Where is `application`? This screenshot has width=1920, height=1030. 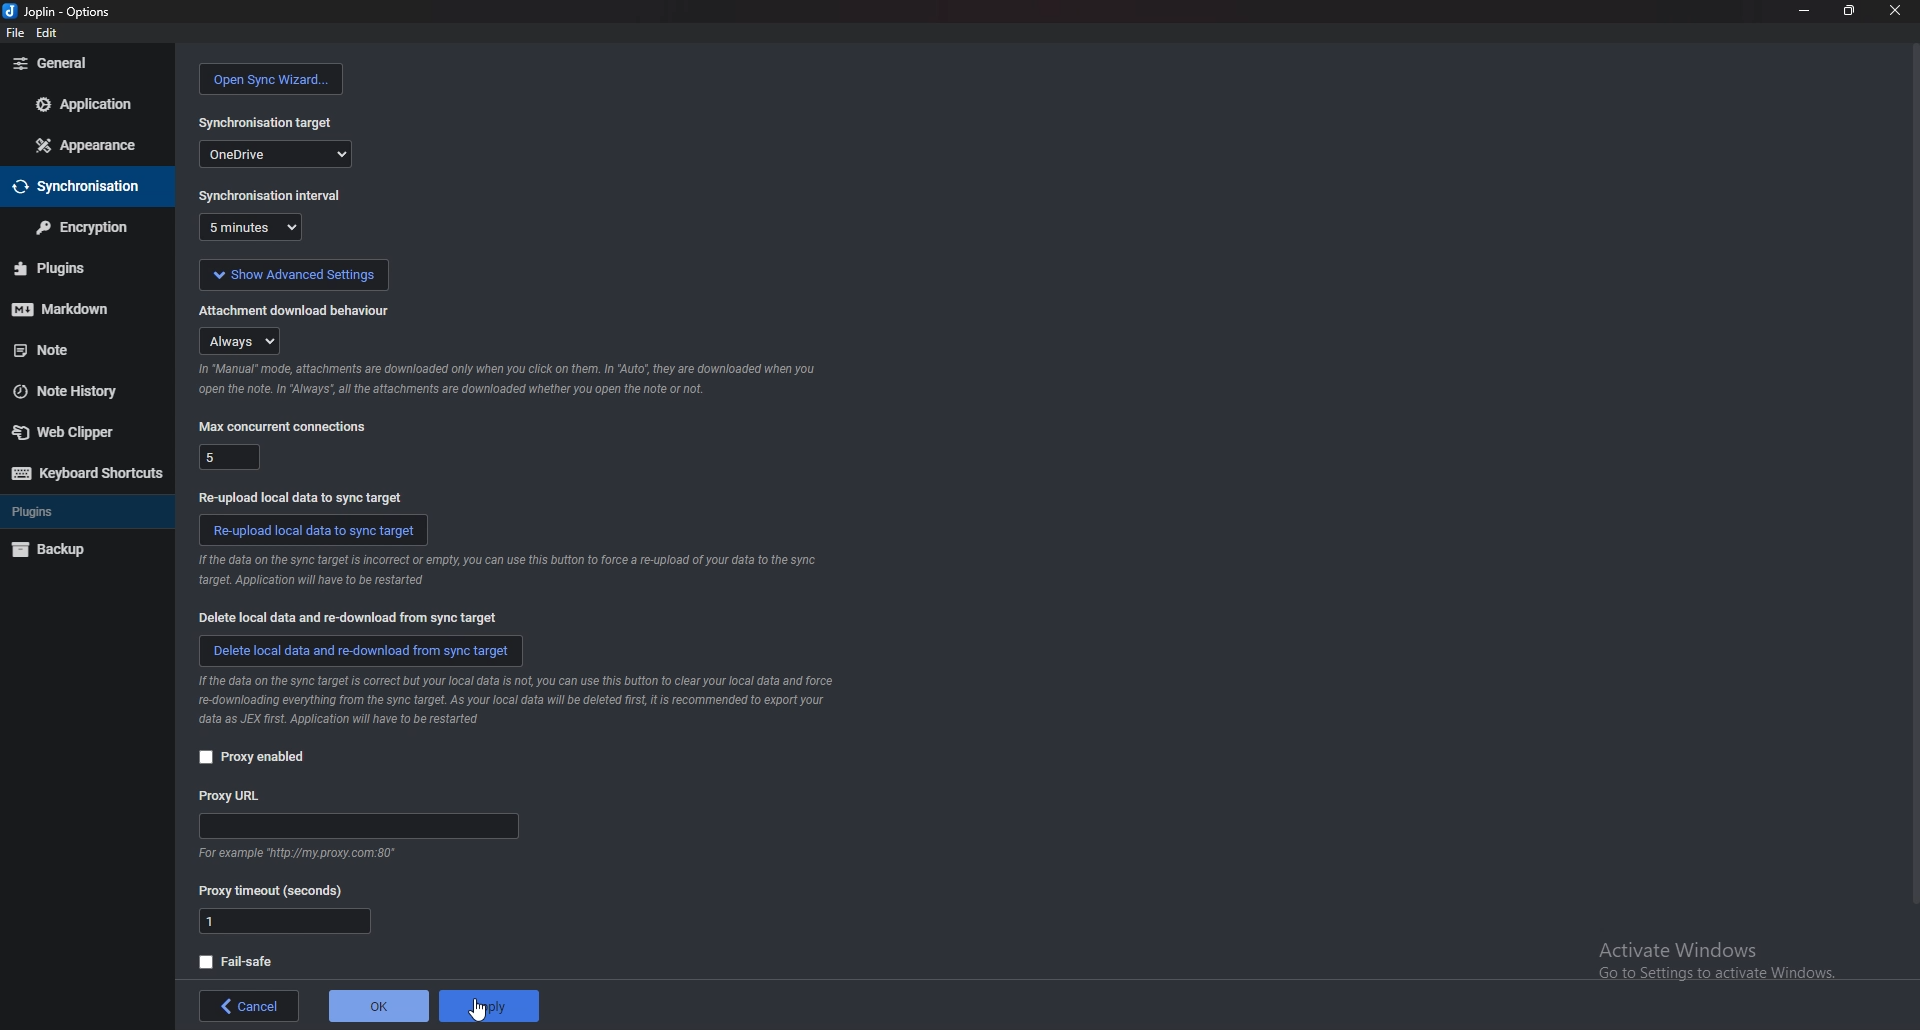 application is located at coordinates (84, 103).